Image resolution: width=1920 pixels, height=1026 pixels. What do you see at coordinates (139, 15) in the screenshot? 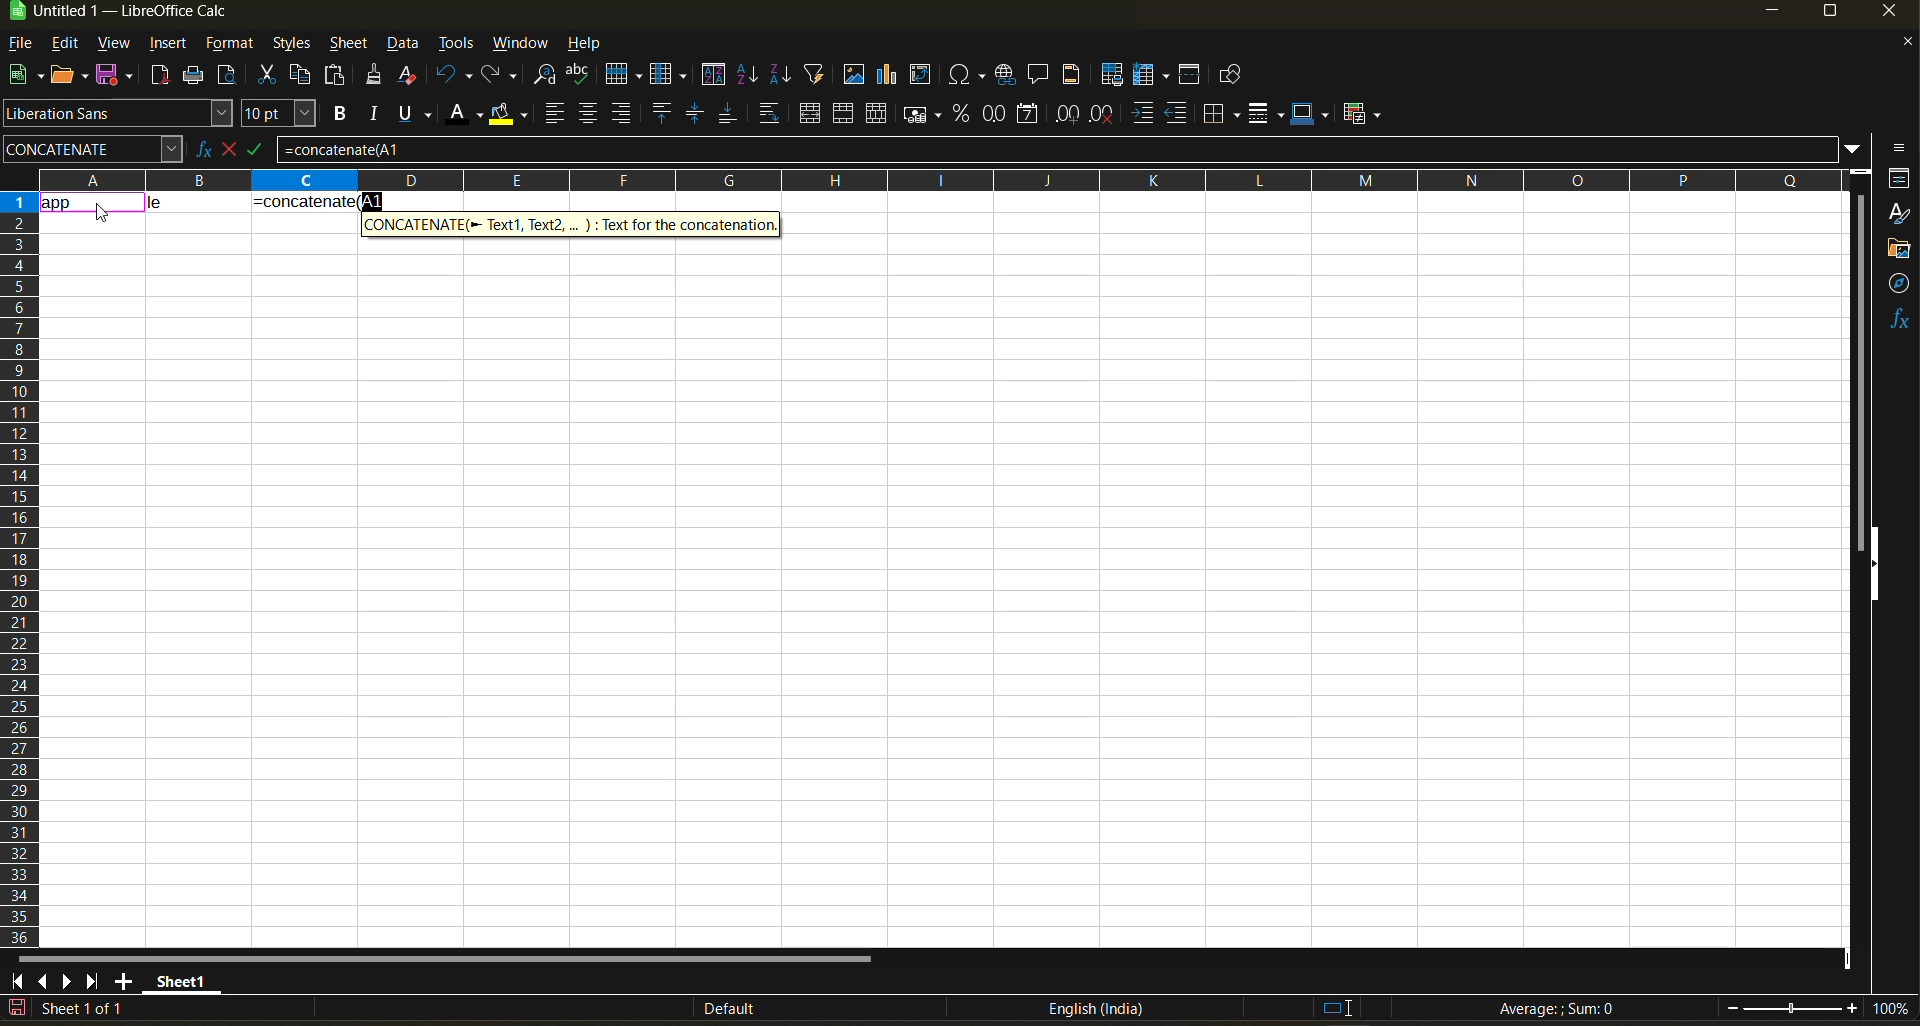
I see `app name and file name` at bounding box center [139, 15].